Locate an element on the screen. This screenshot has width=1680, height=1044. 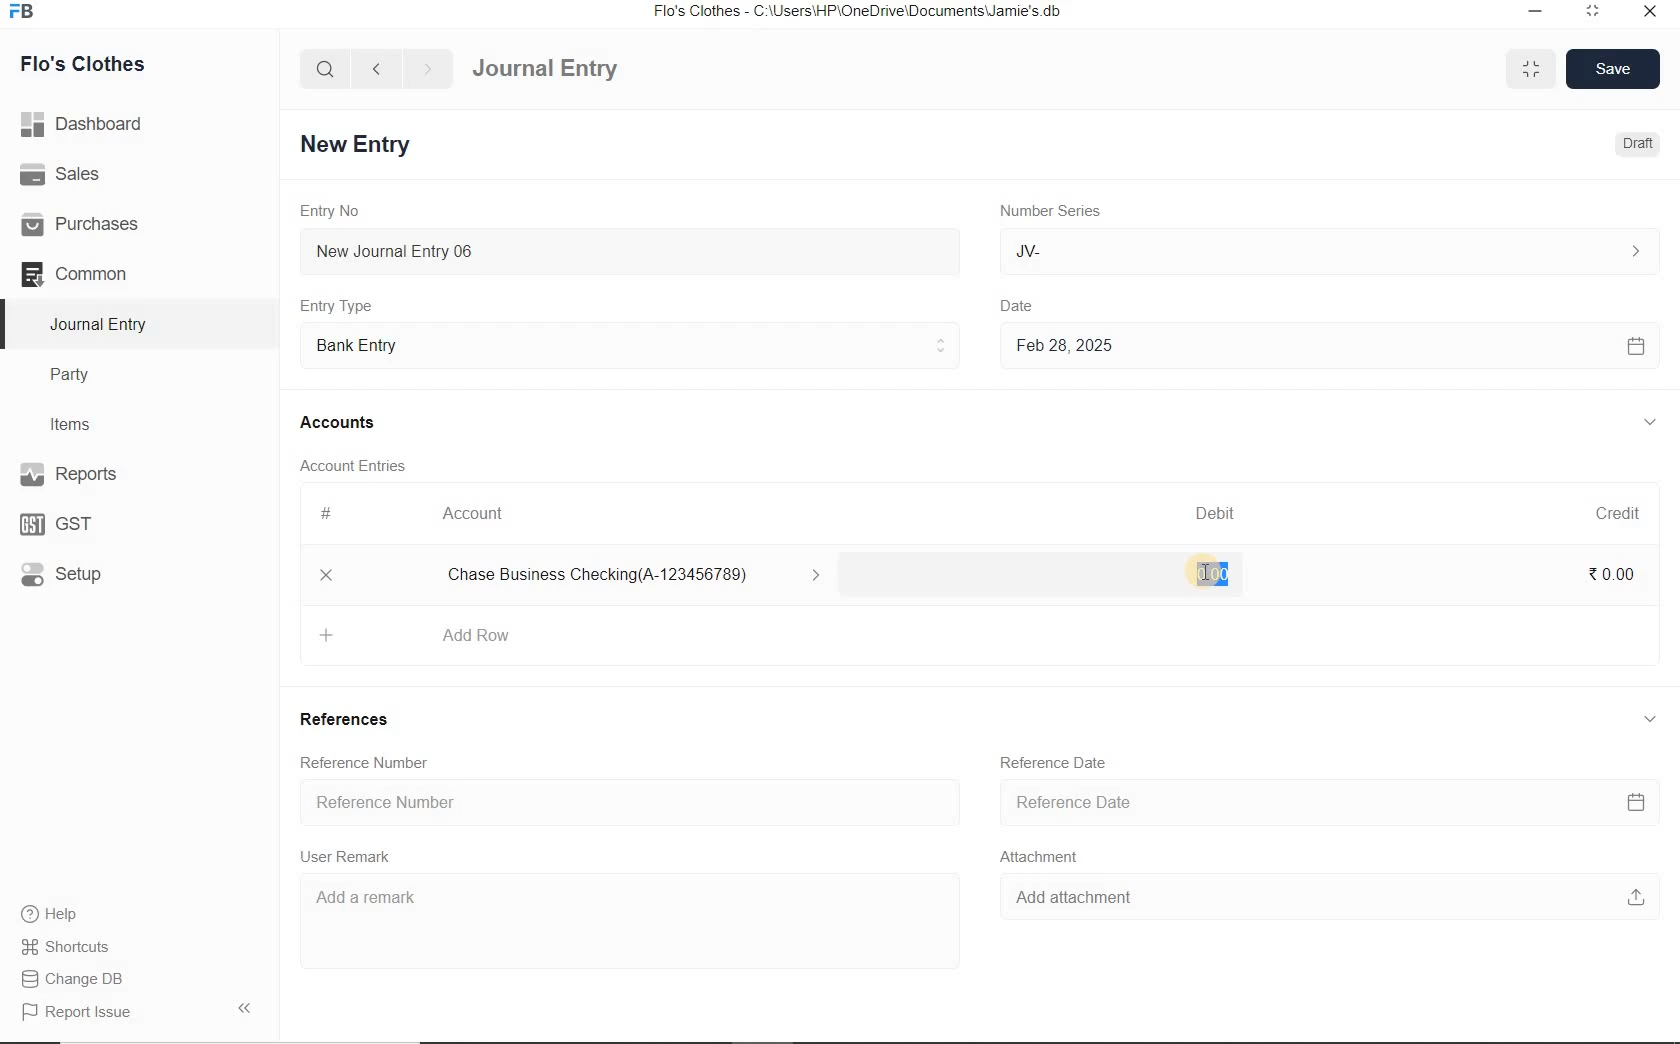
Entry Type is located at coordinates (631, 343).